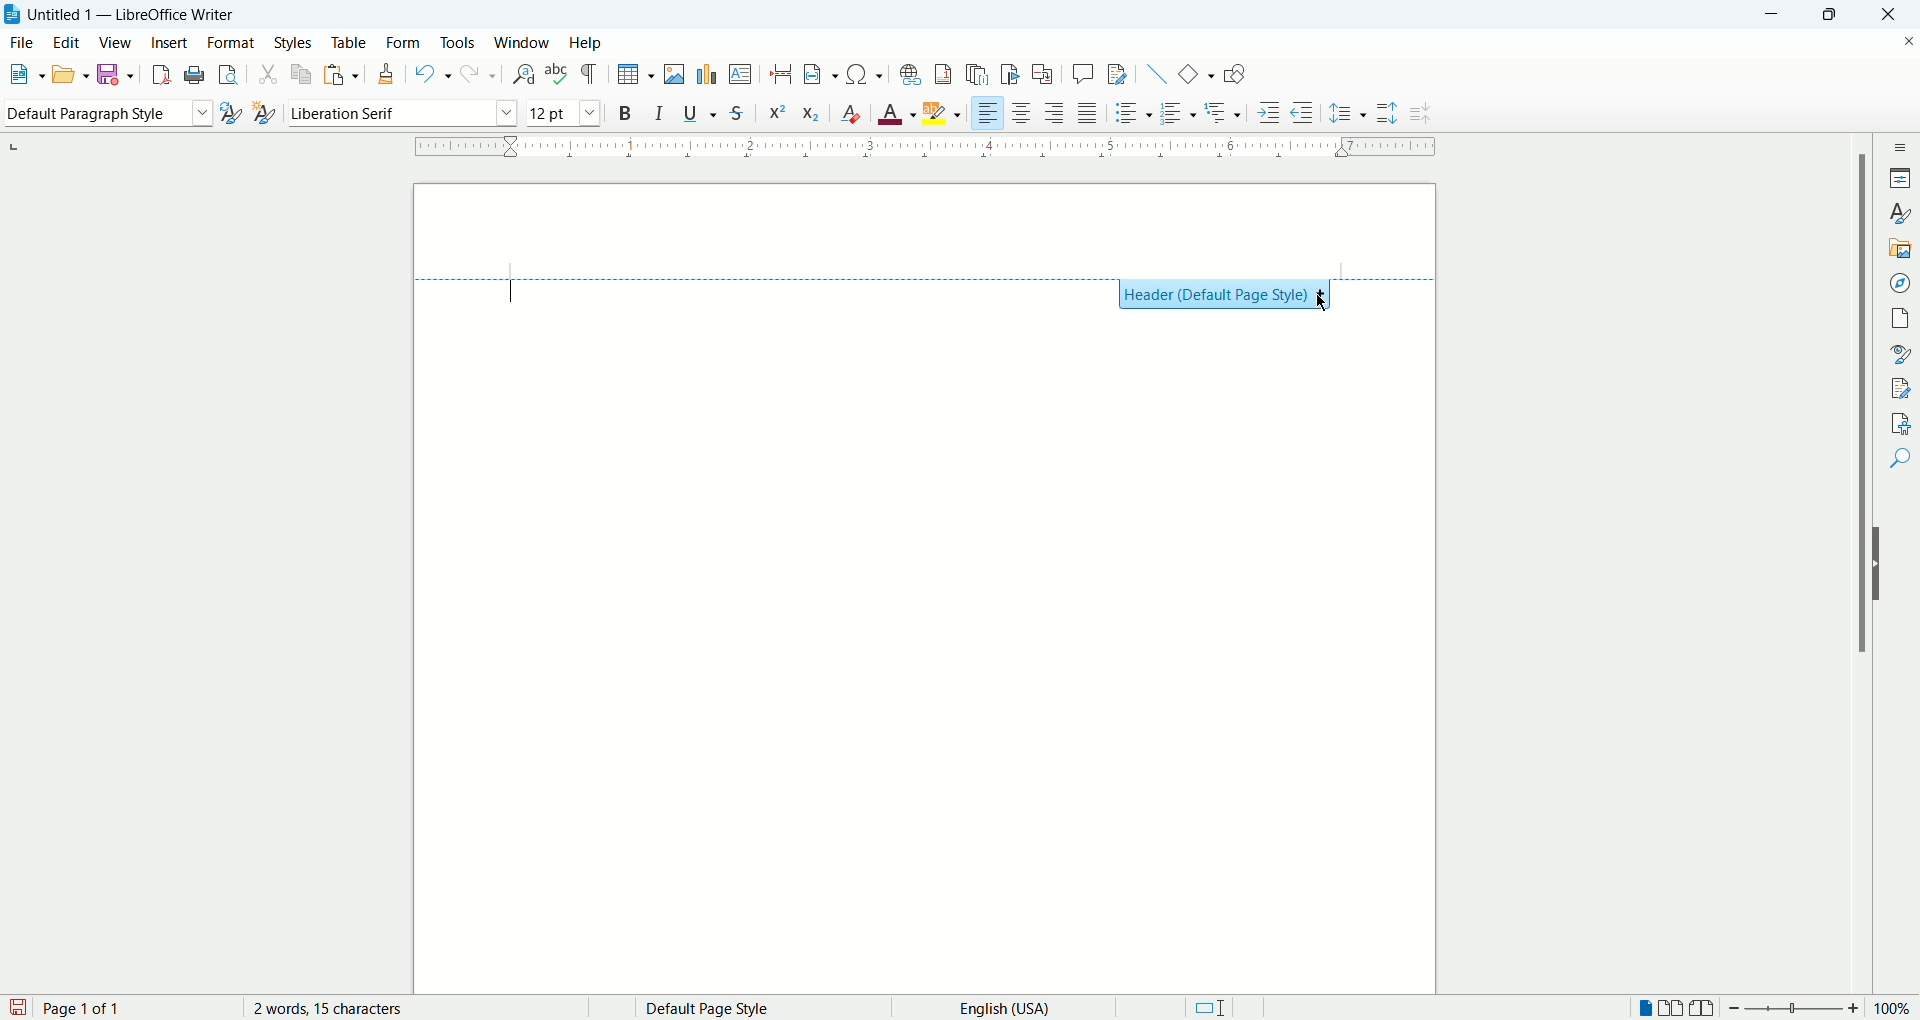 Image resolution: width=1920 pixels, height=1020 pixels. Describe the element at coordinates (410, 1008) in the screenshot. I see `word count` at that location.